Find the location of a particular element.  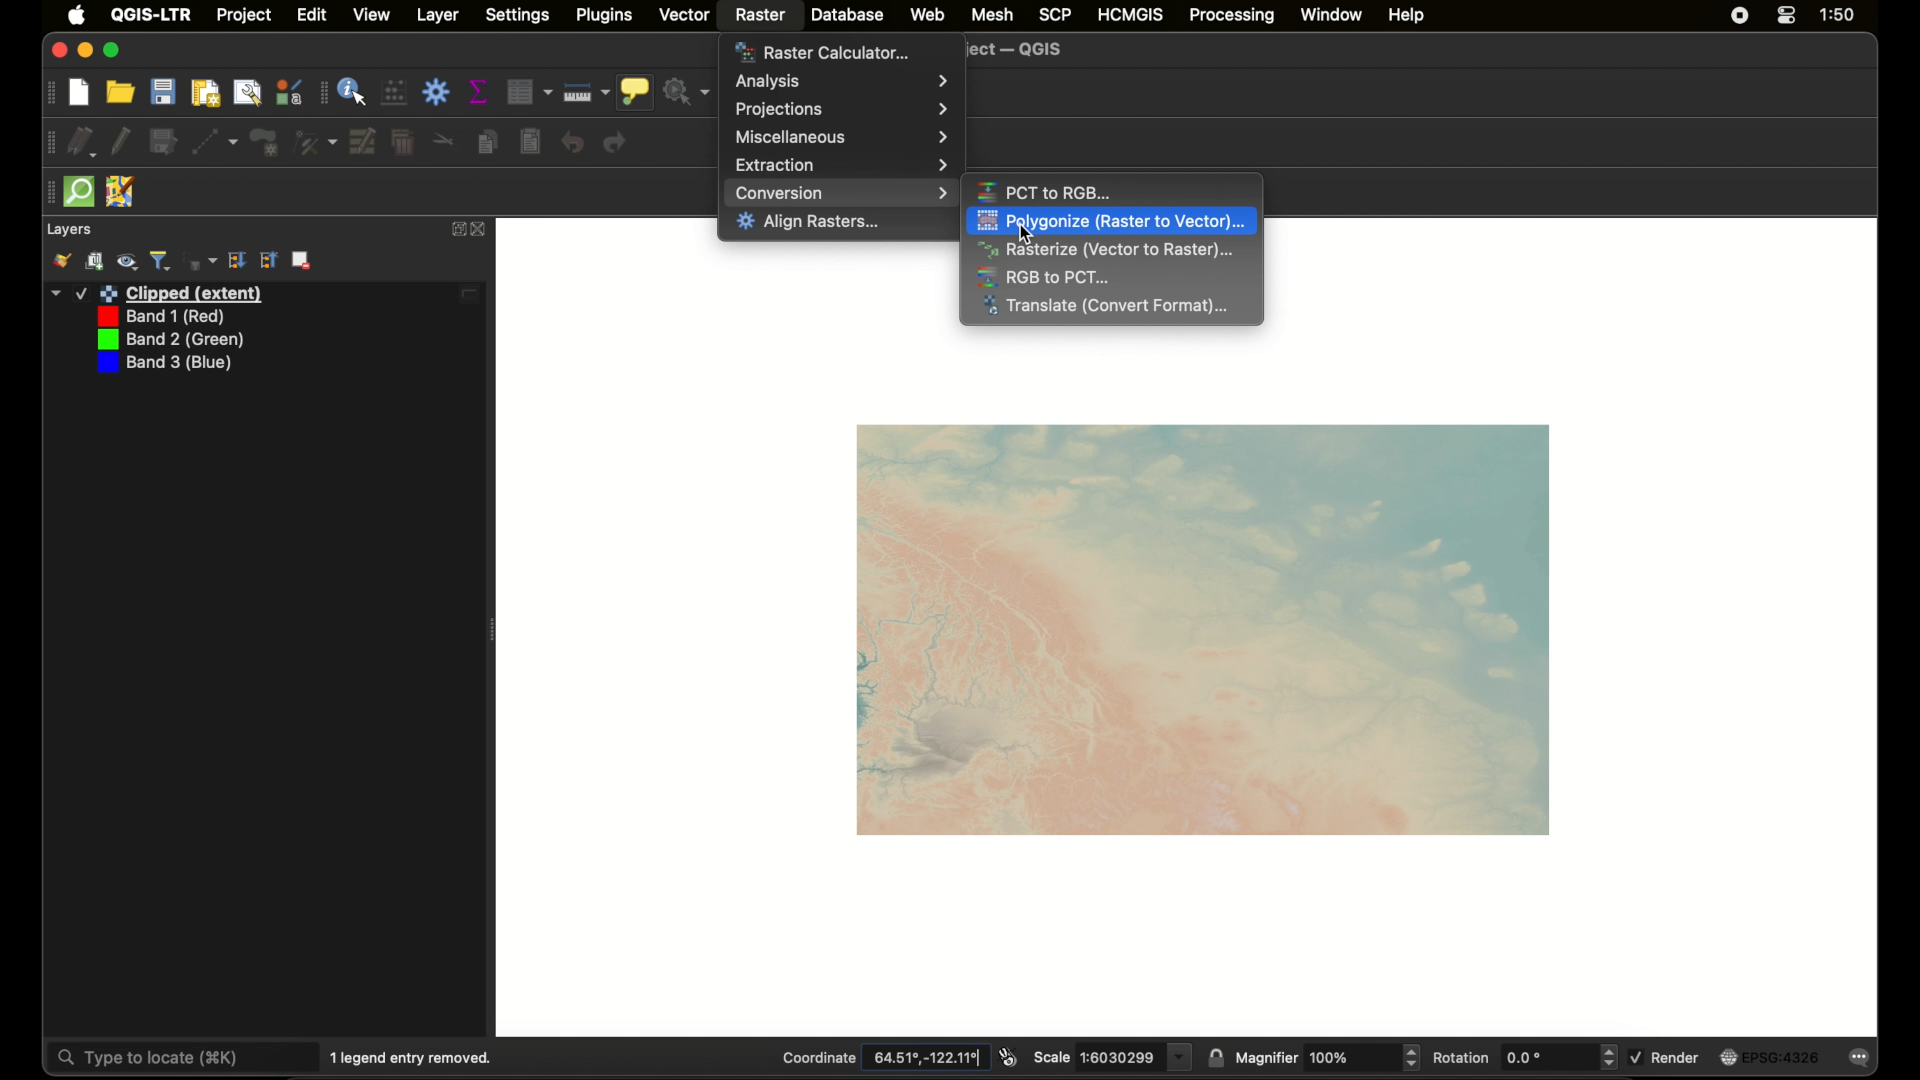

web is located at coordinates (929, 14).